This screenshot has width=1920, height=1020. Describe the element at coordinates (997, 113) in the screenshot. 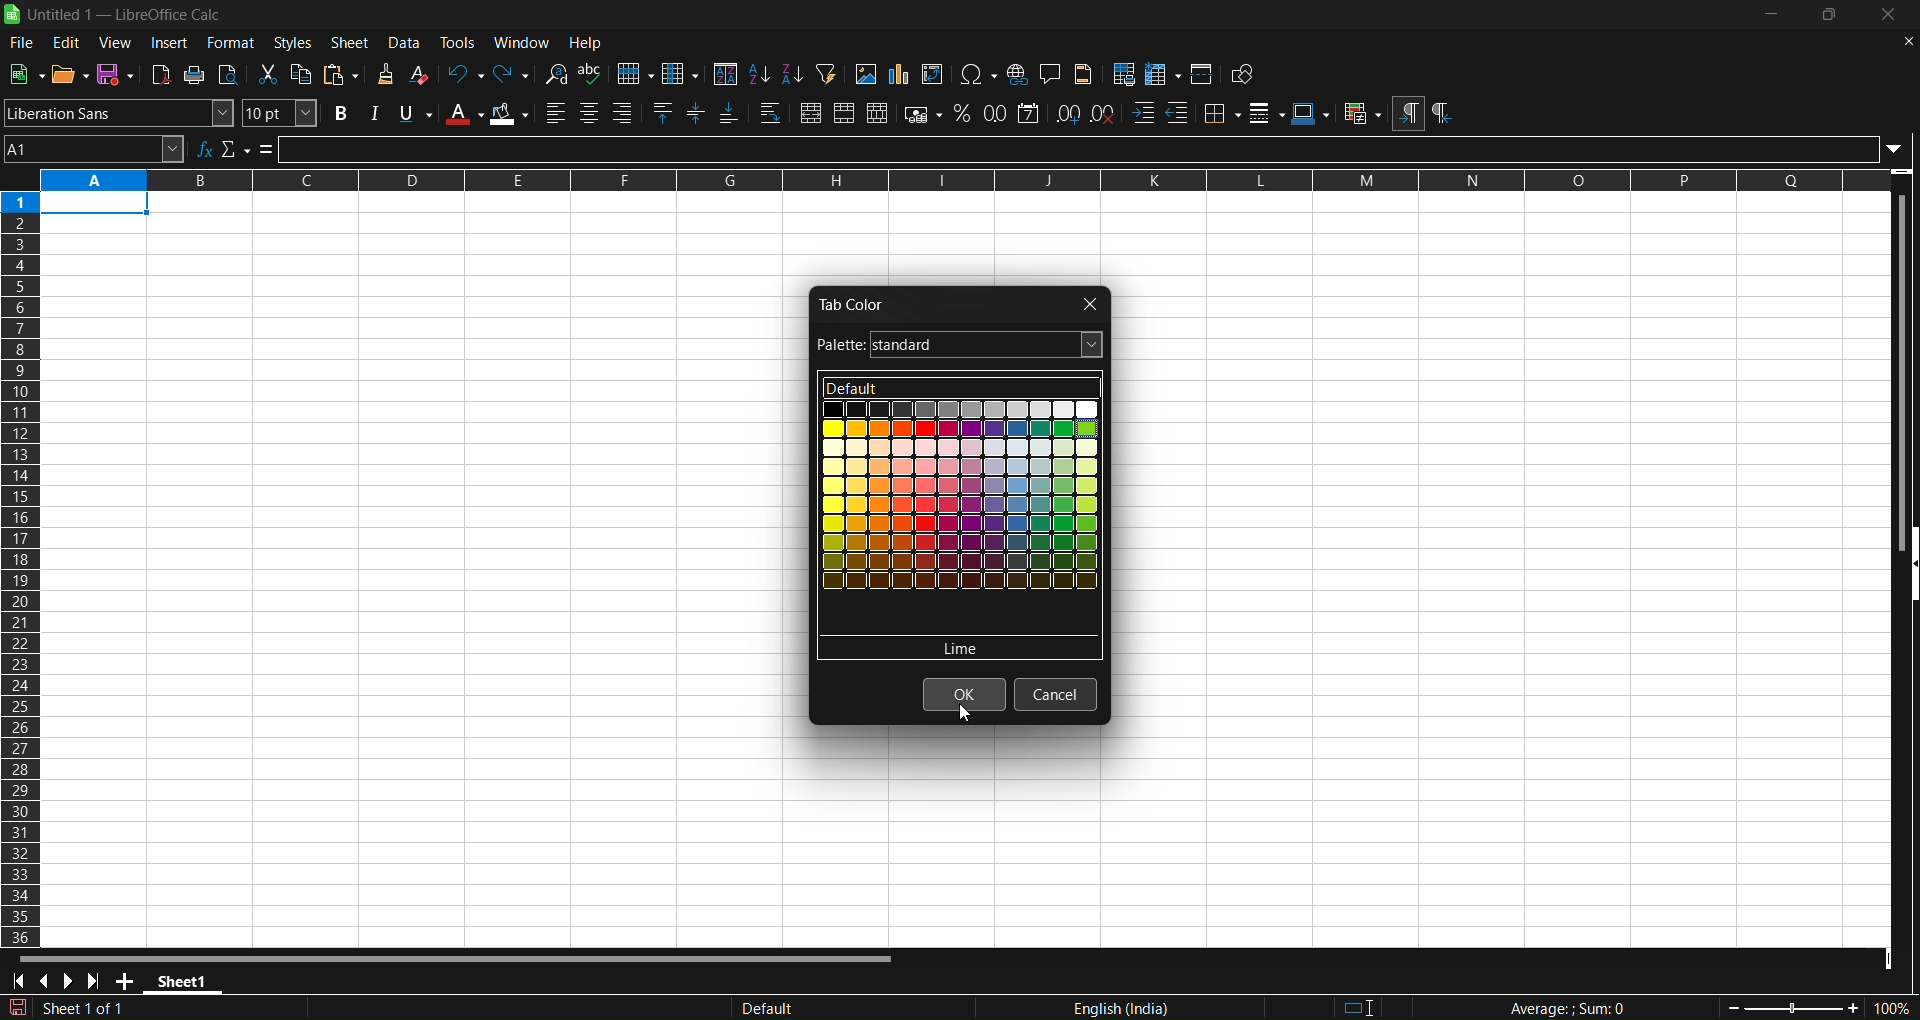

I see `format as number` at that location.